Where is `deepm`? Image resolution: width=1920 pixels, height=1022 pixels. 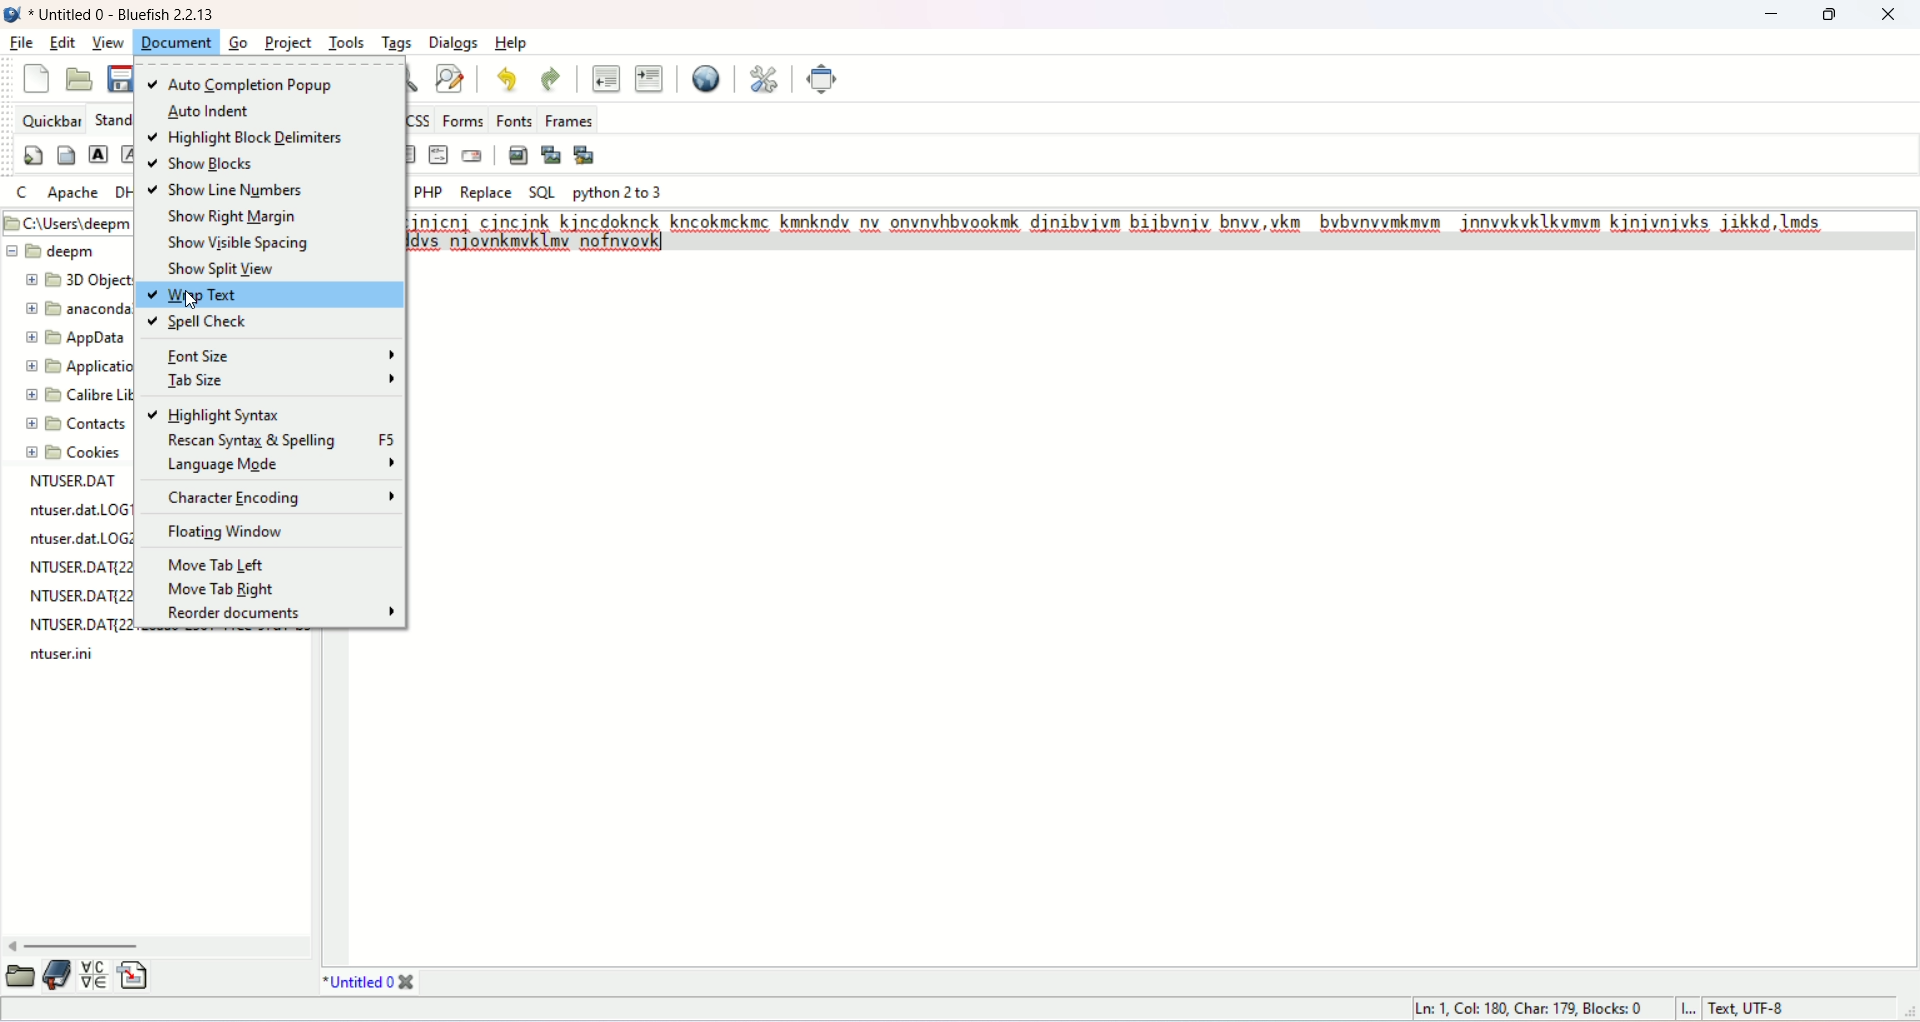 deepm is located at coordinates (66, 252).